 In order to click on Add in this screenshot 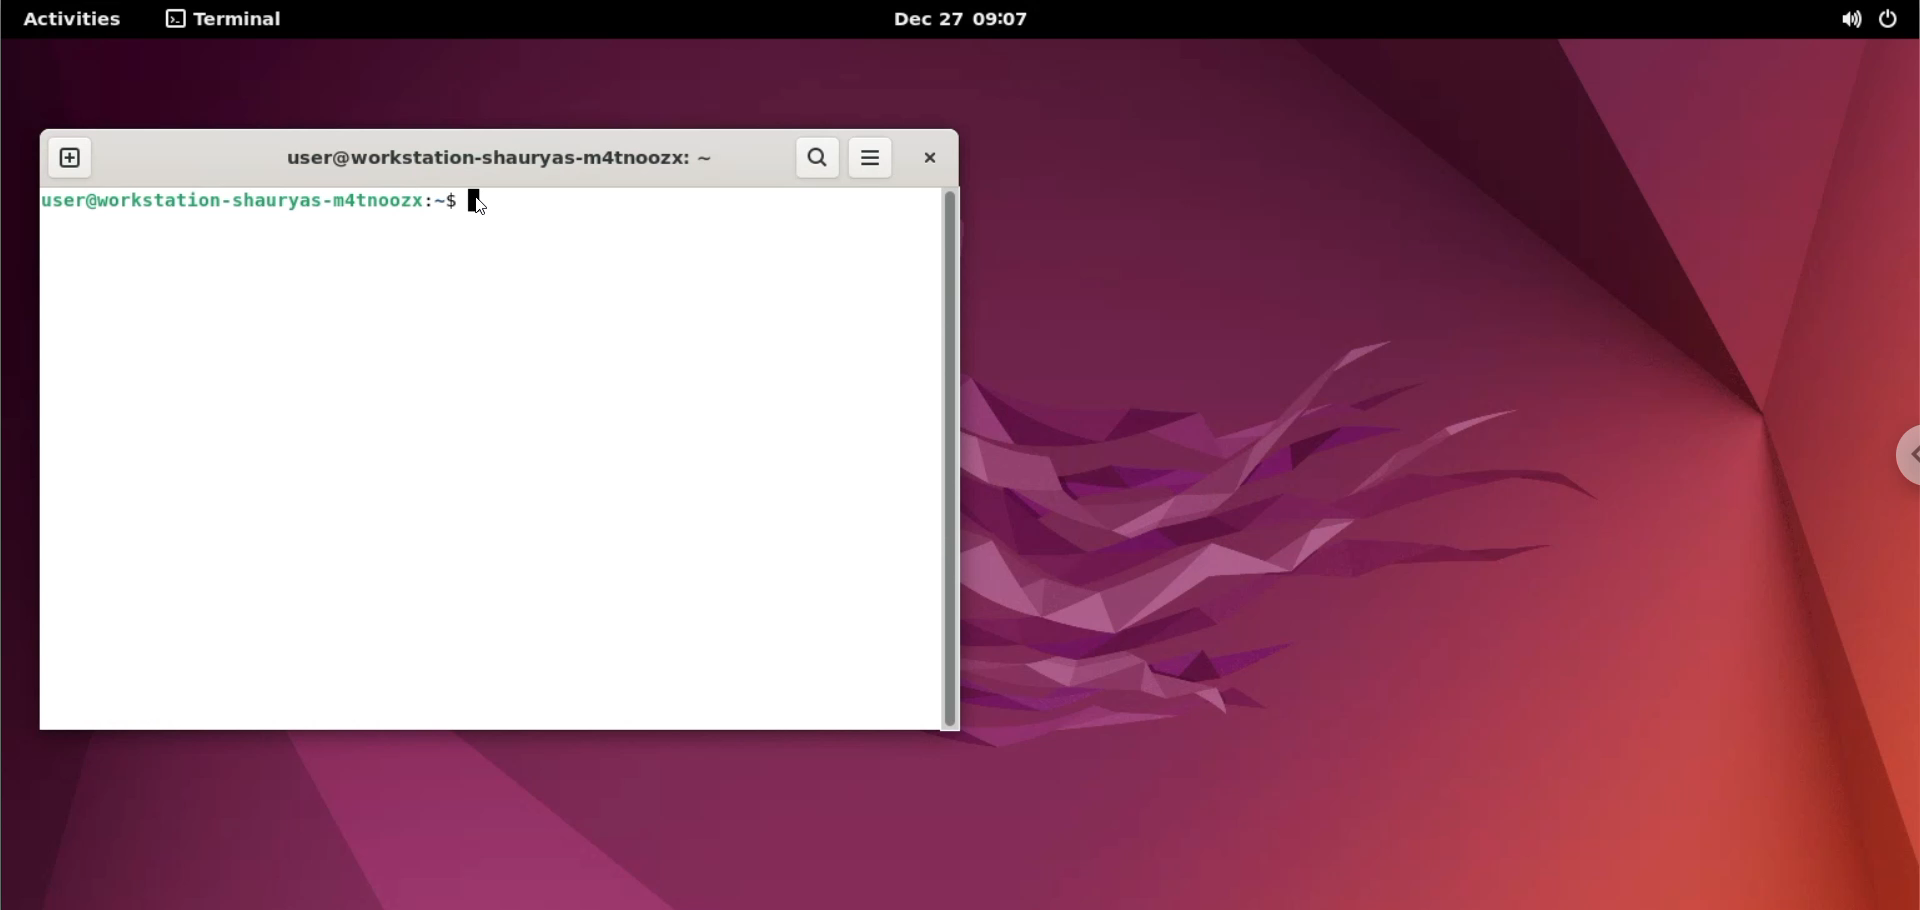, I will do `click(72, 158)`.